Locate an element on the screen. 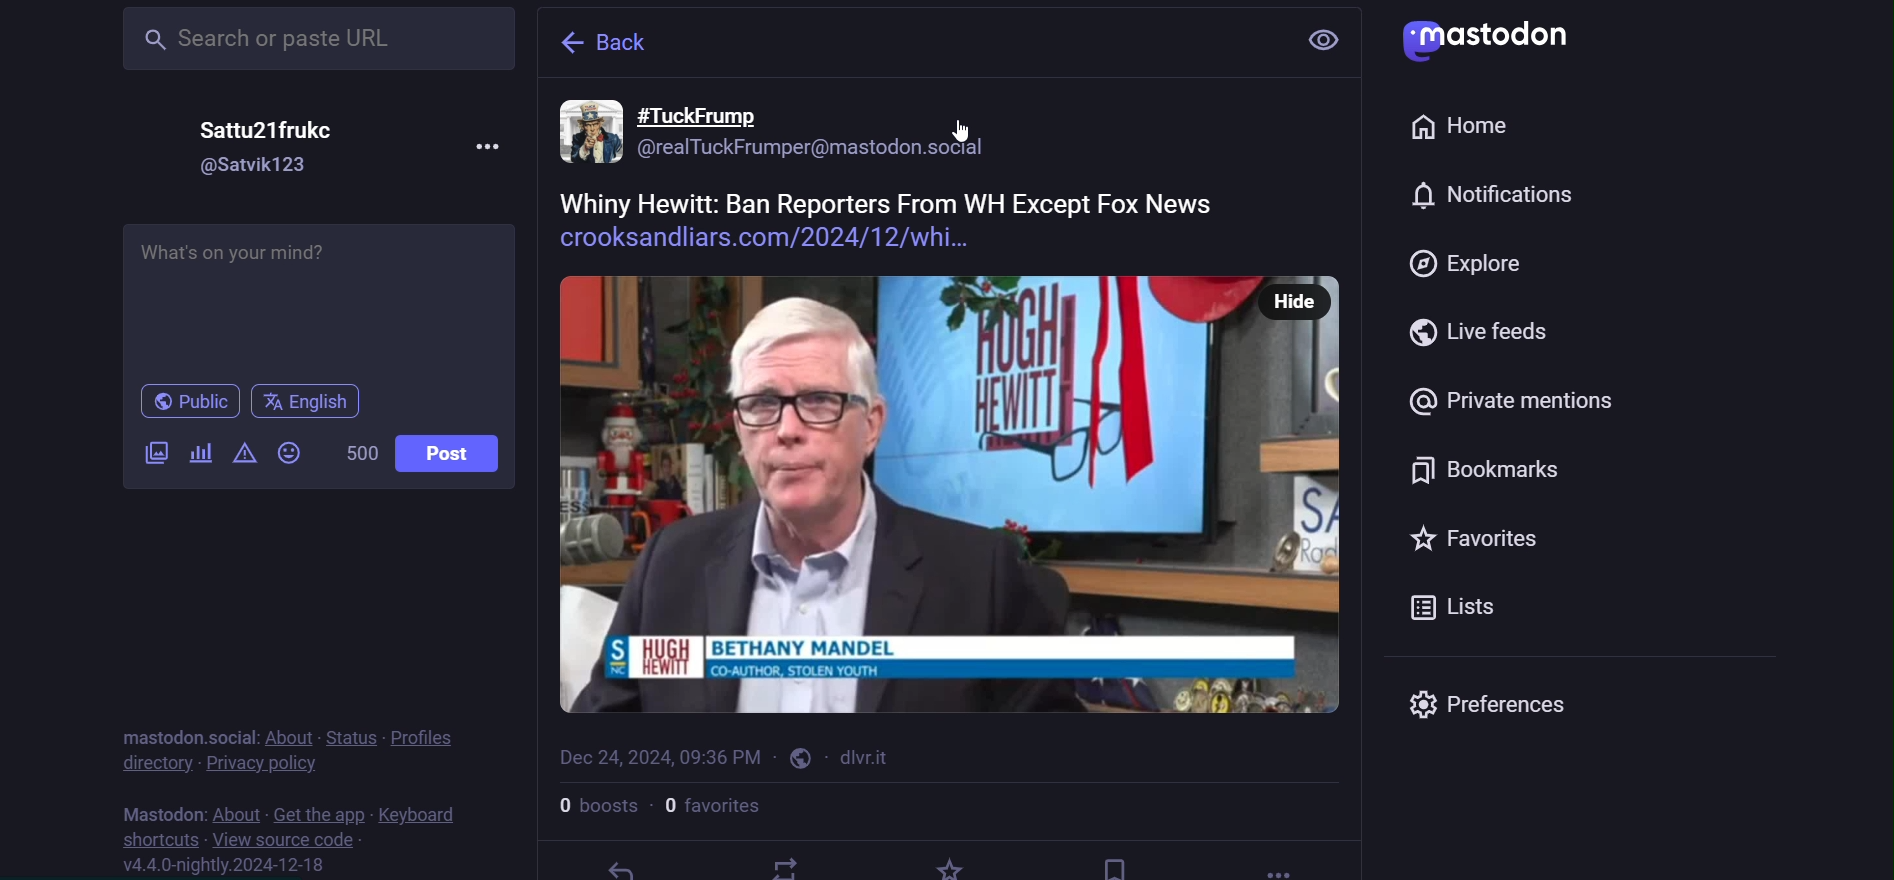  home is located at coordinates (1468, 129).